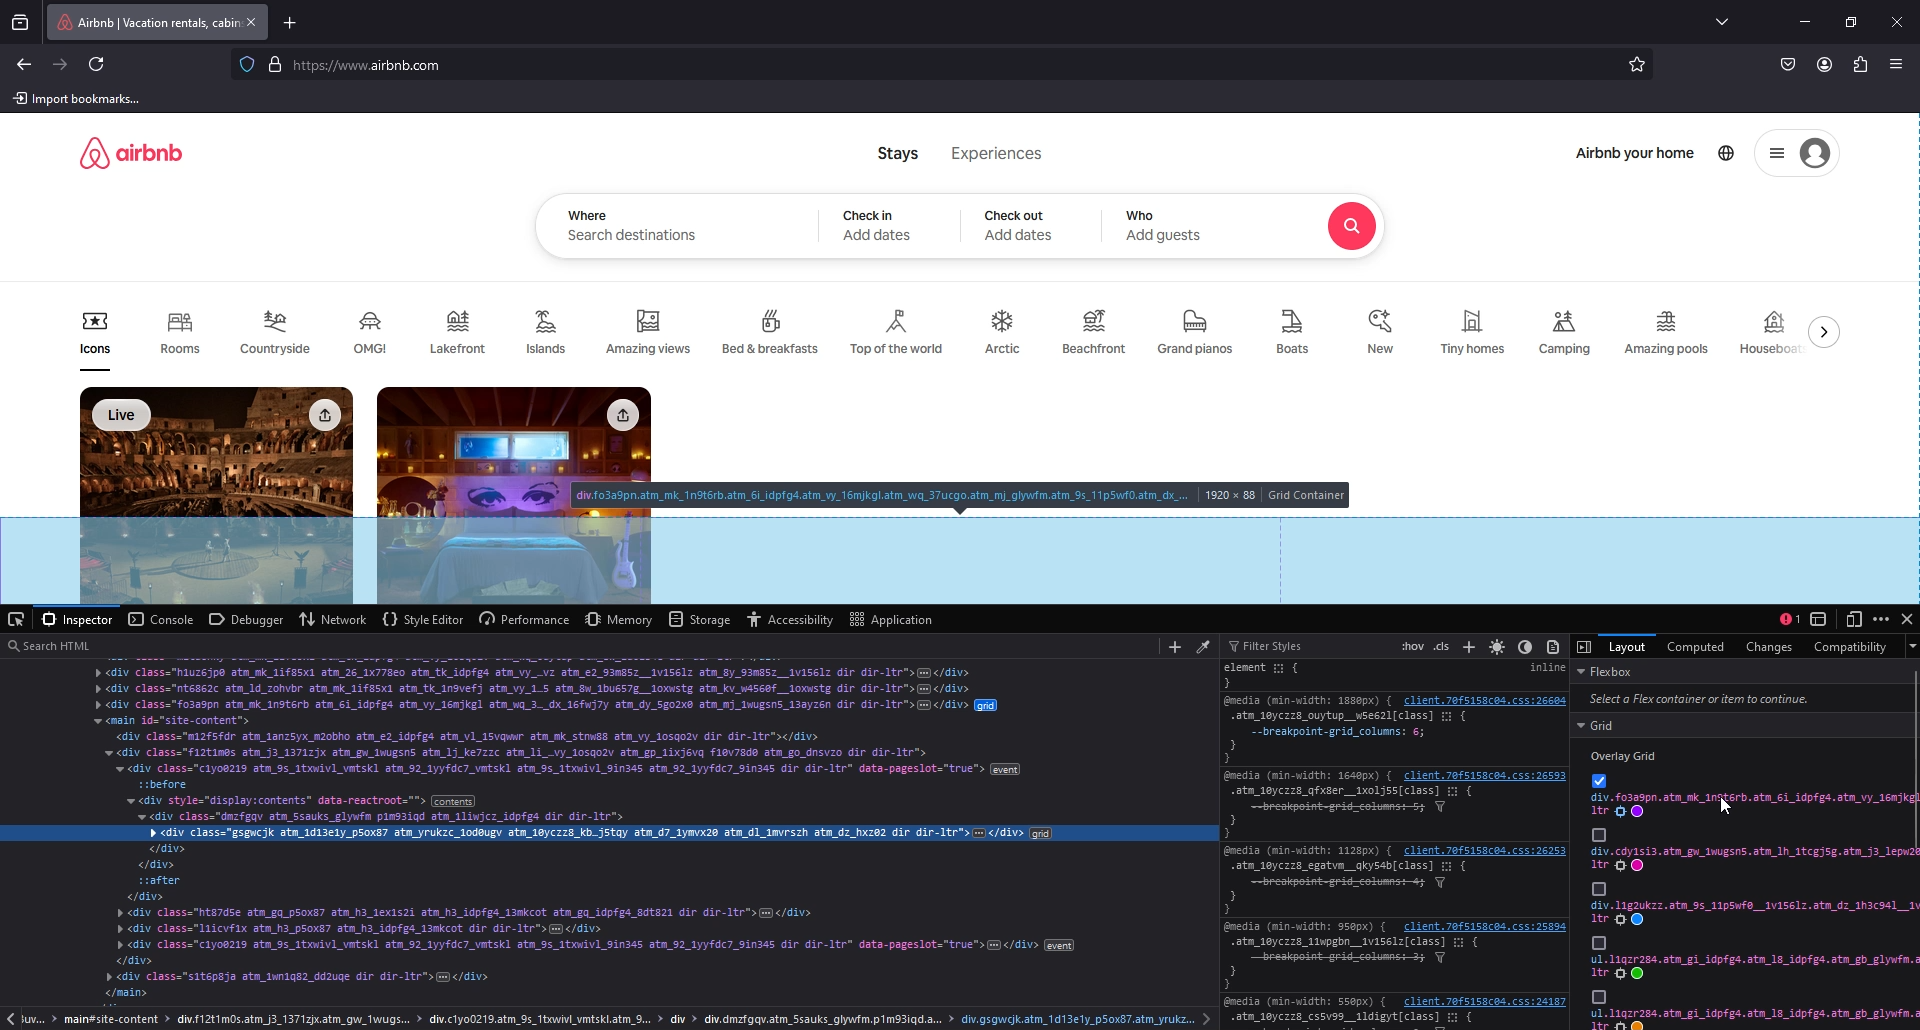 Image resolution: width=1920 pixels, height=1030 pixels. What do you see at coordinates (576, 645) in the screenshot?
I see `search html` at bounding box center [576, 645].